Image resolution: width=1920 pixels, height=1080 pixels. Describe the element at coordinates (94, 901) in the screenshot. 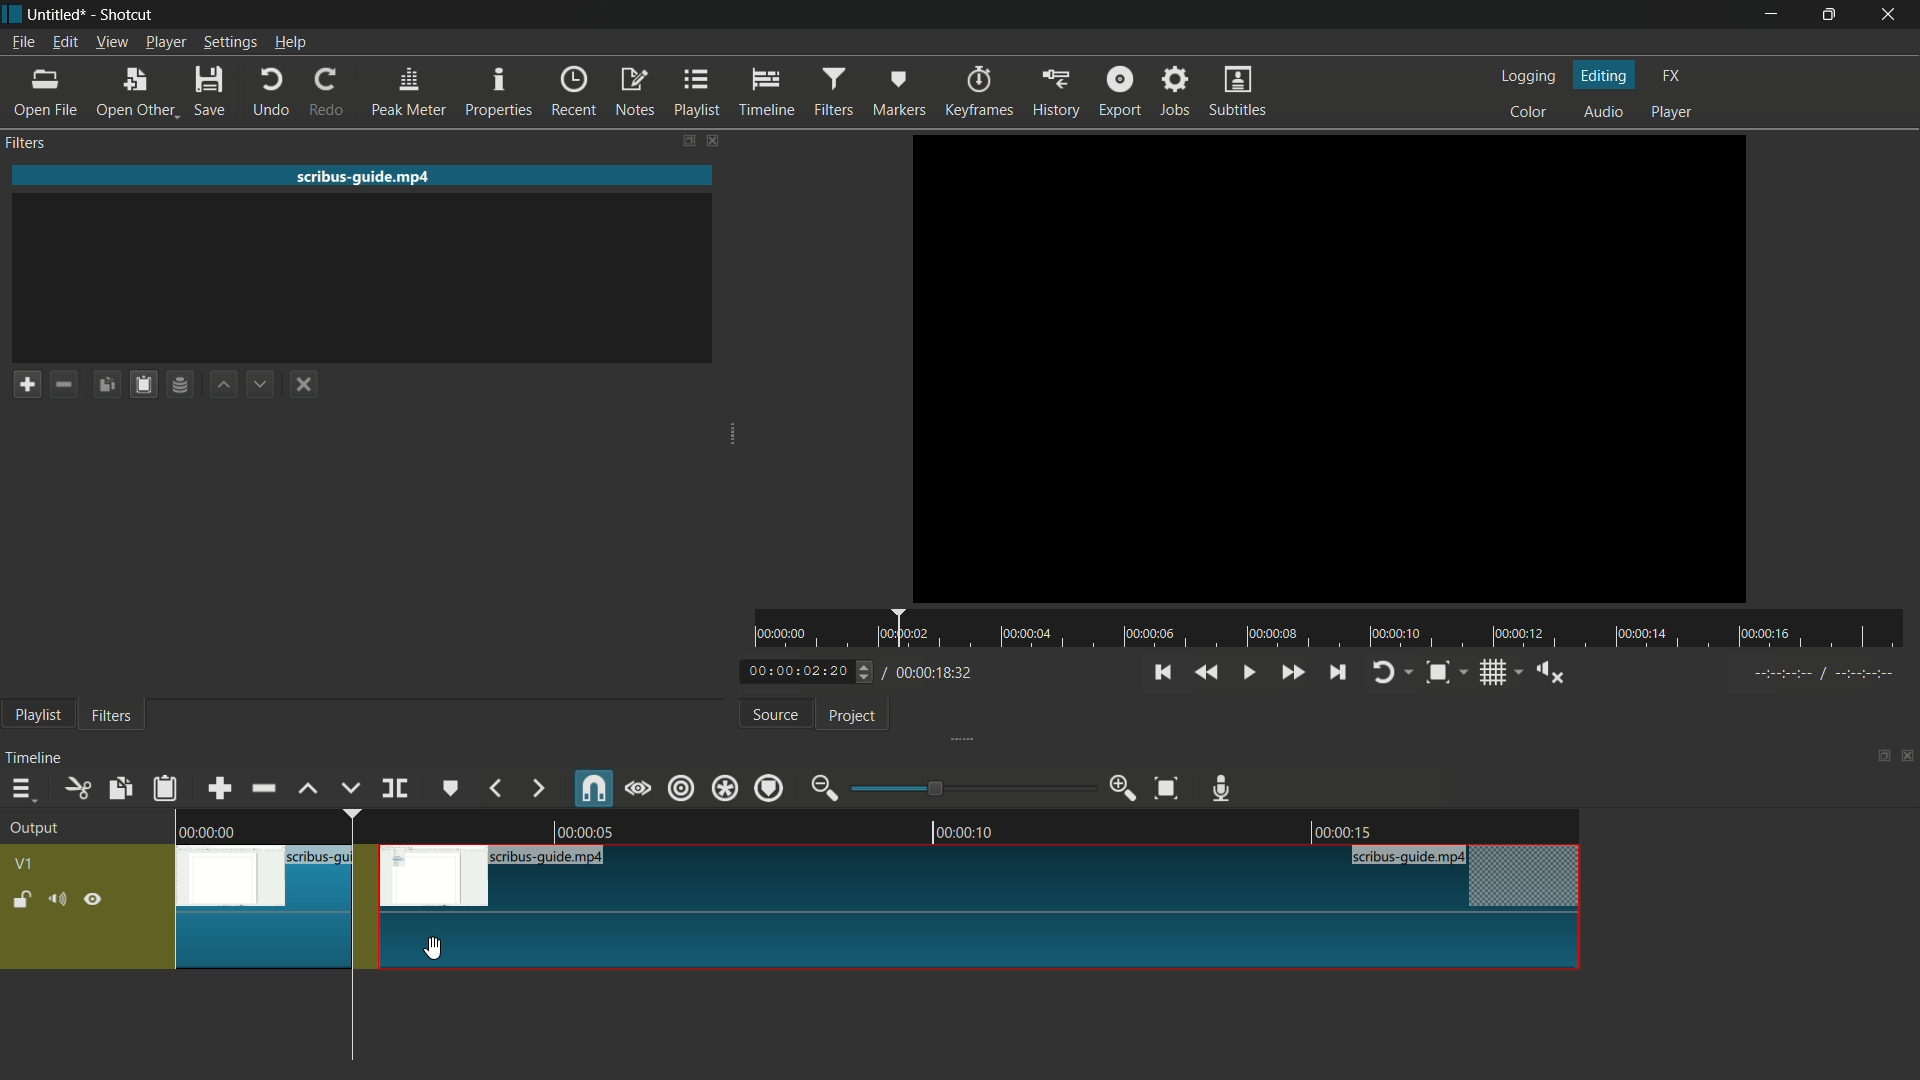

I see `hide` at that location.